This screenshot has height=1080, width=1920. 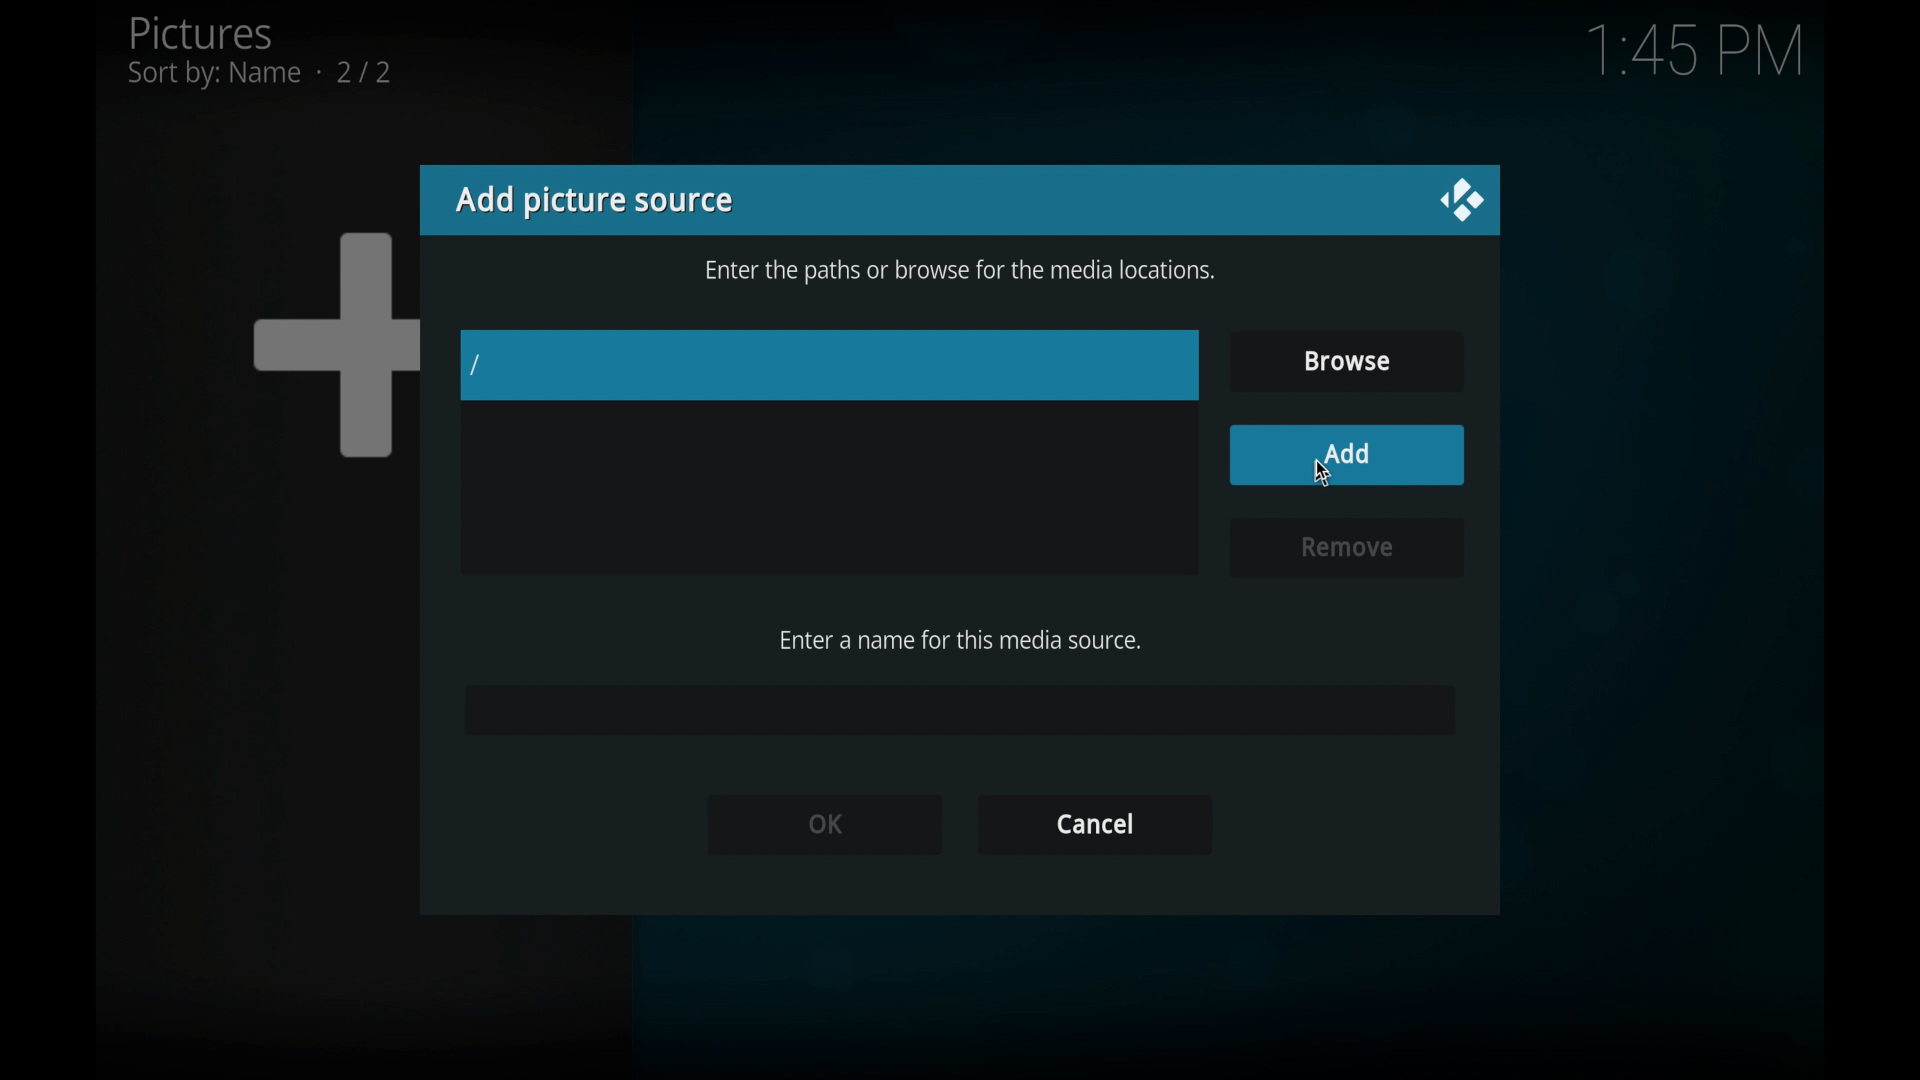 I want to click on time, so click(x=1694, y=52).